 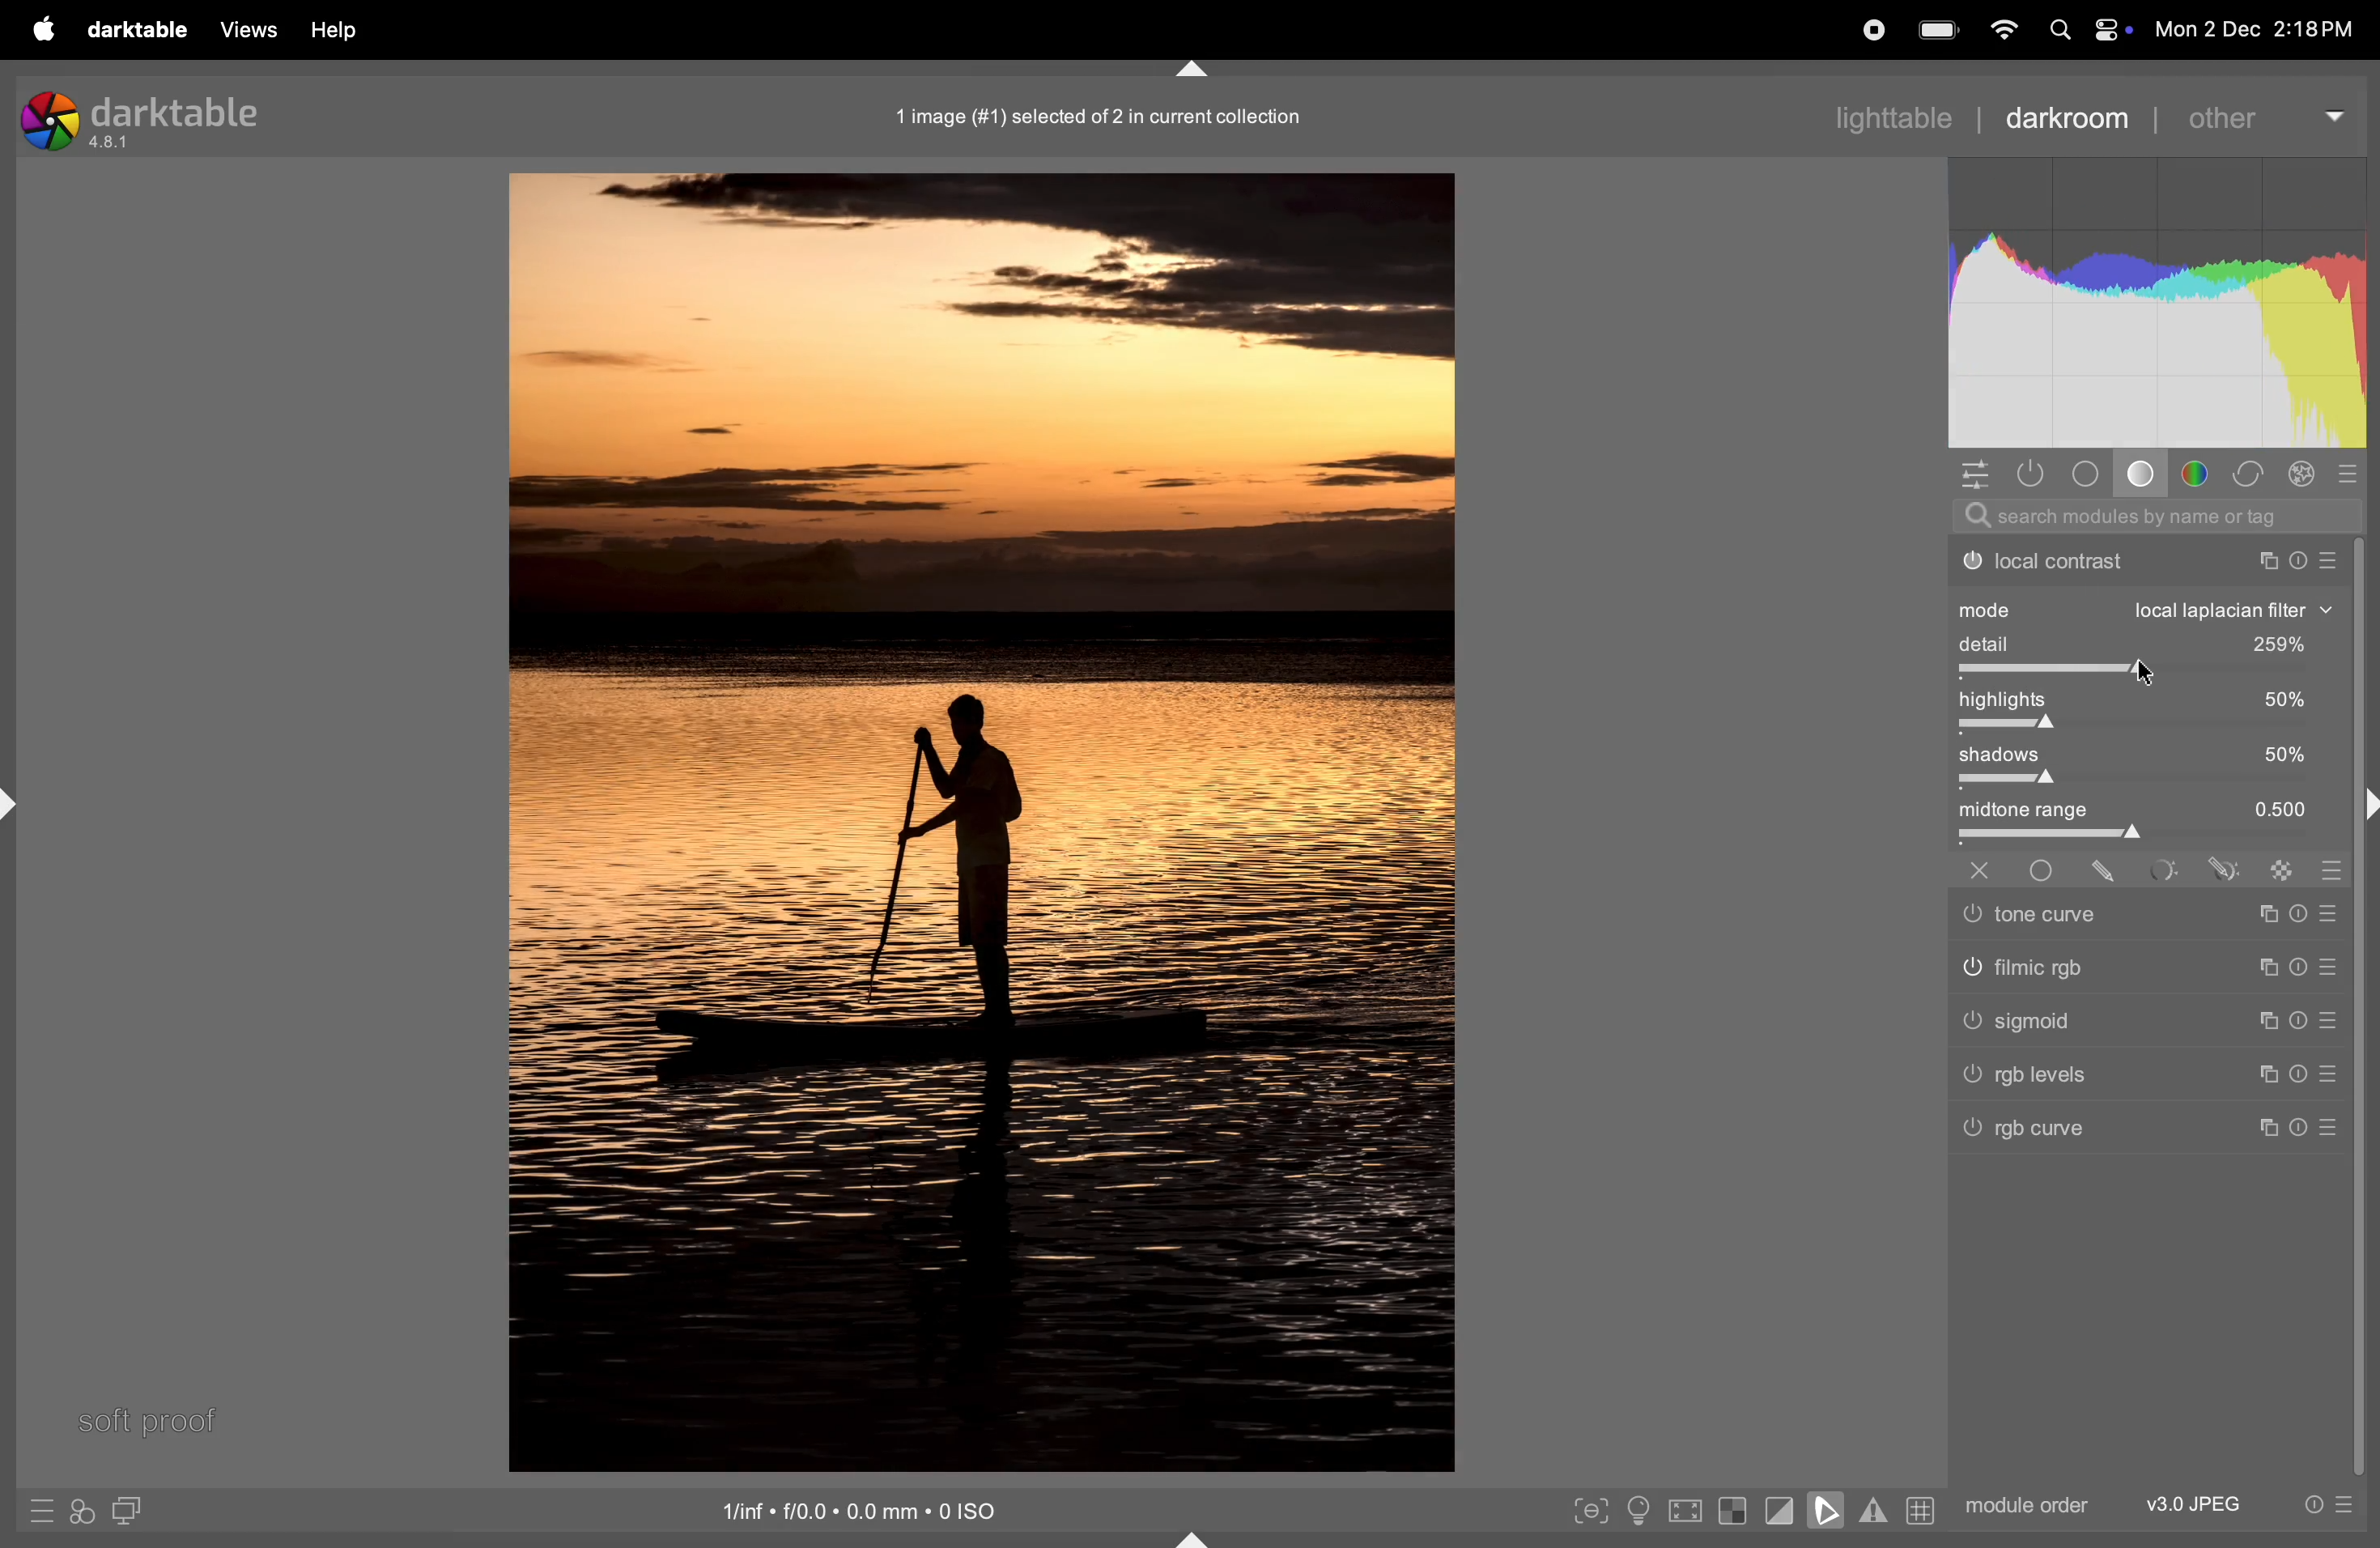 I want to click on sign , so click(x=2332, y=1018).